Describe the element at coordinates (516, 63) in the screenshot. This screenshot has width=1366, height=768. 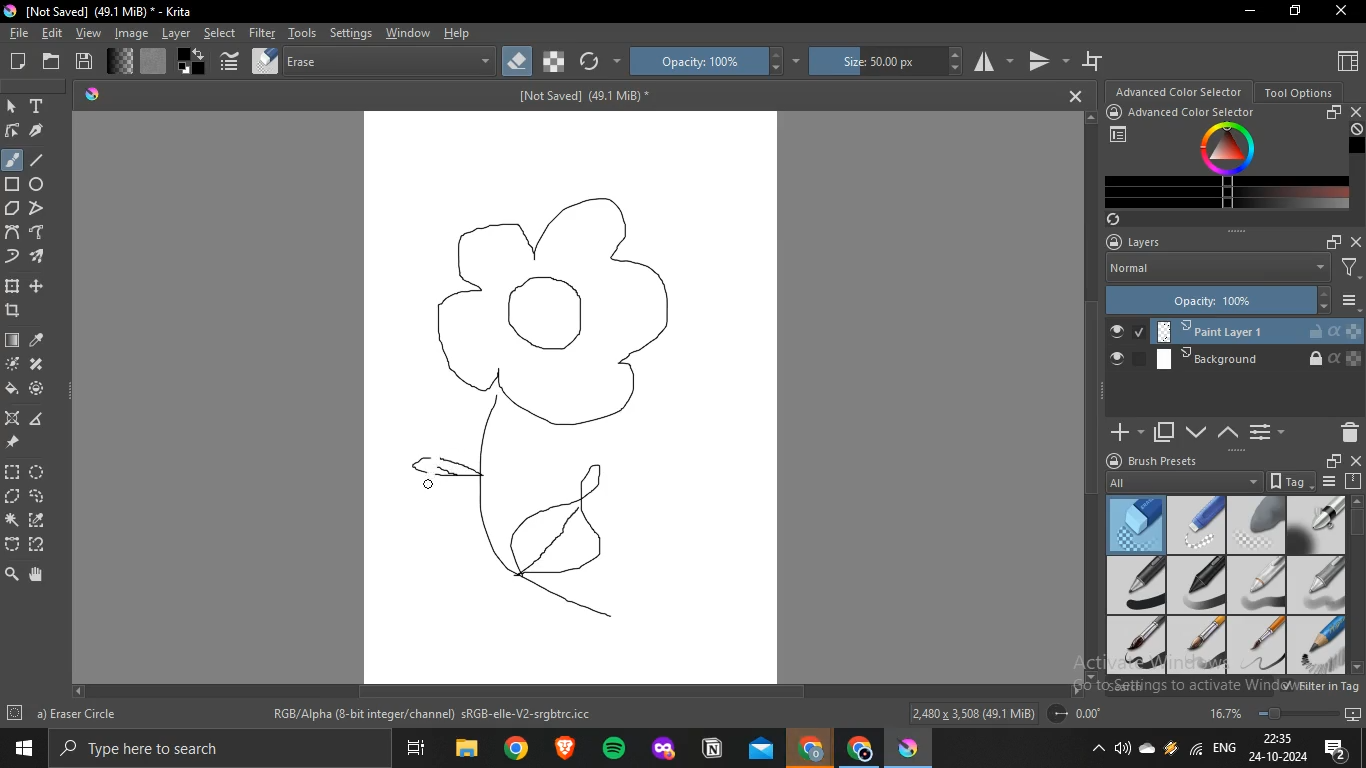
I see `set eraser mode` at that location.